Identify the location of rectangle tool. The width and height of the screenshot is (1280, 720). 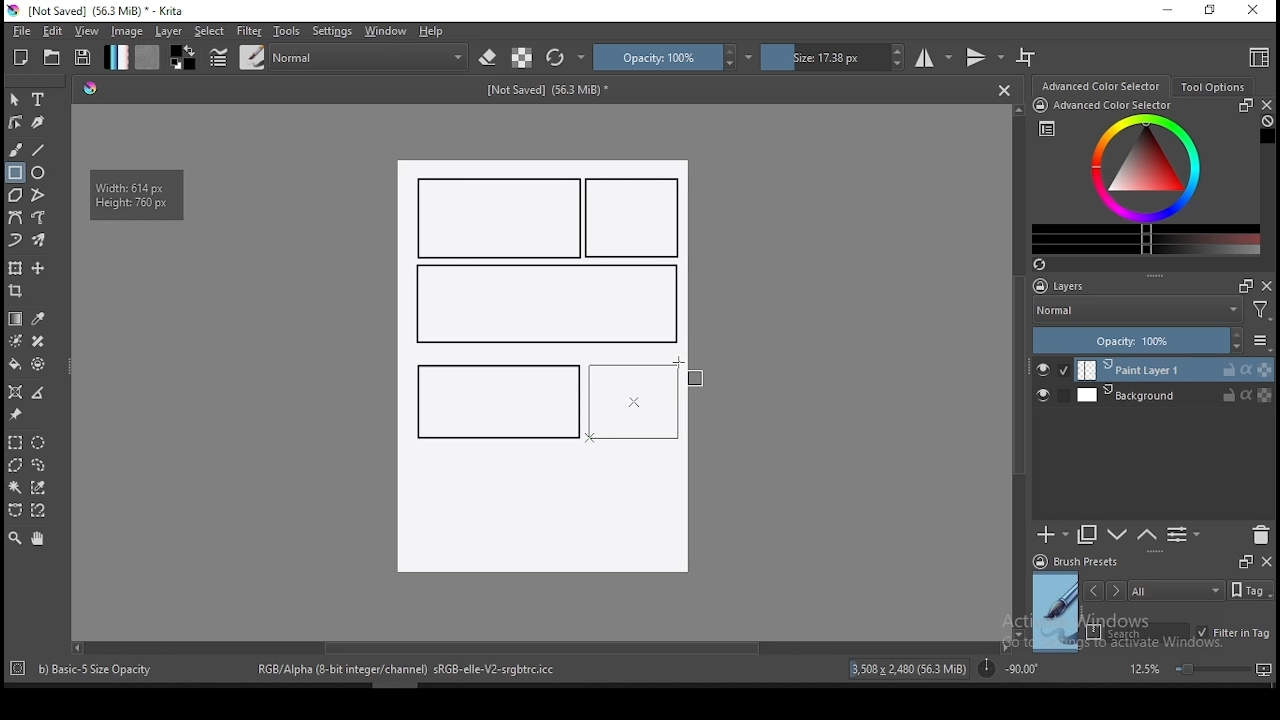
(15, 173).